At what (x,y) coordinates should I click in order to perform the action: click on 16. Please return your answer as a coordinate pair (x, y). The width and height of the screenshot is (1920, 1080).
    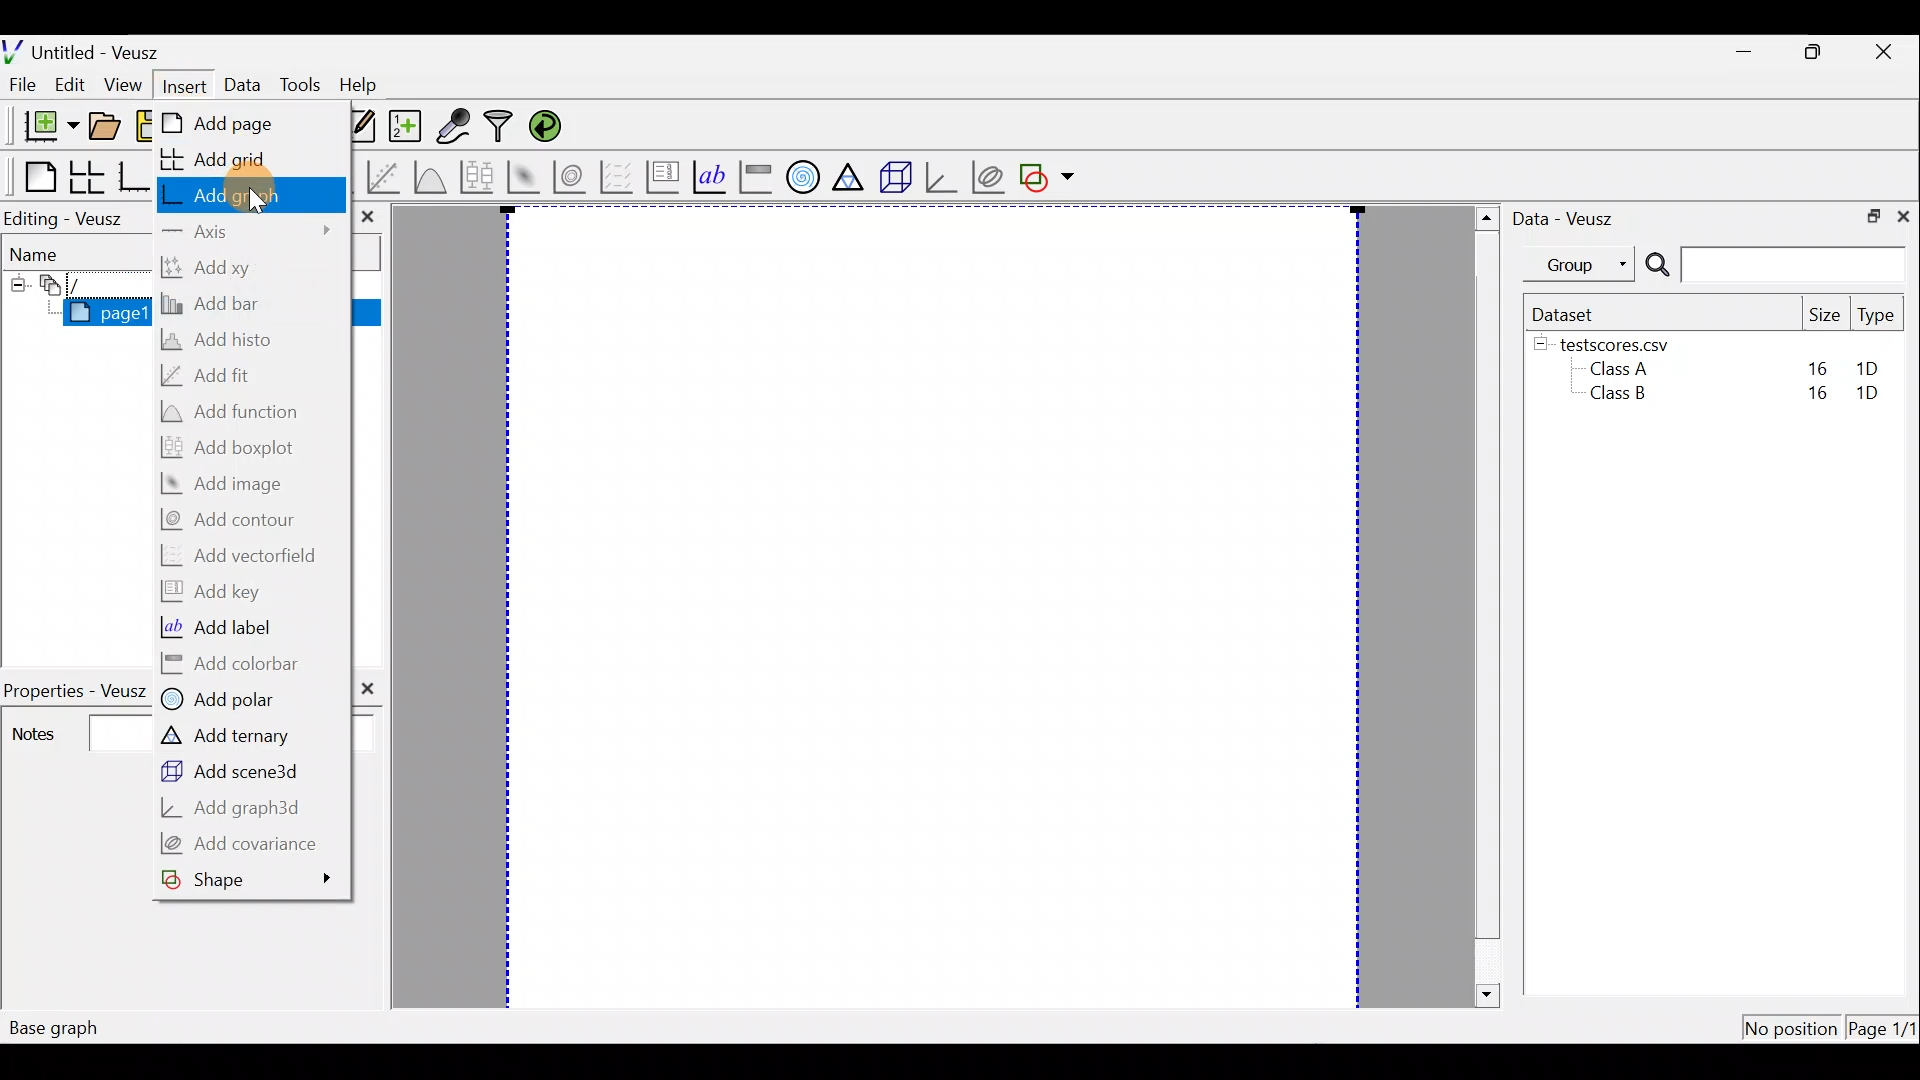
    Looking at the image, I should click on (1813, 398).